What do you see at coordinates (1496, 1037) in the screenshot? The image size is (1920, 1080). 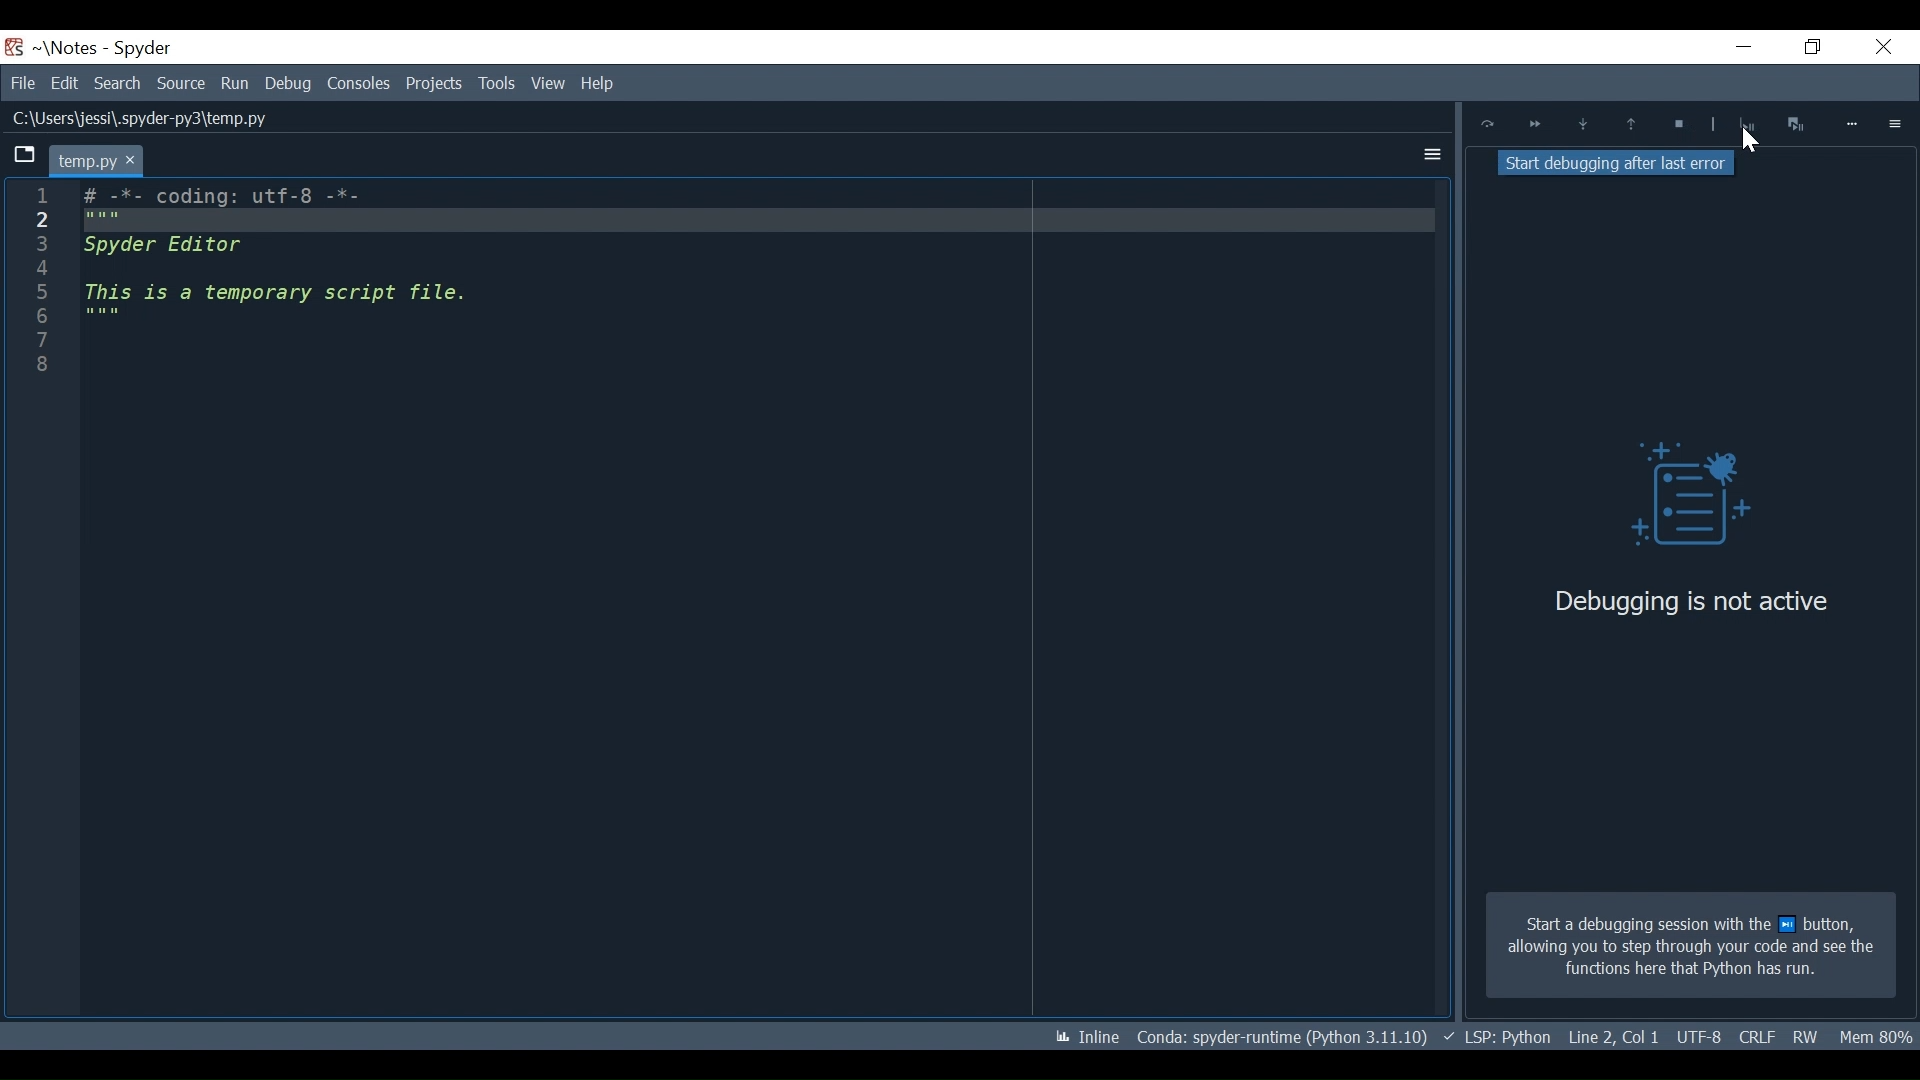 I see `Language` at bounding box center [1496, 1037].